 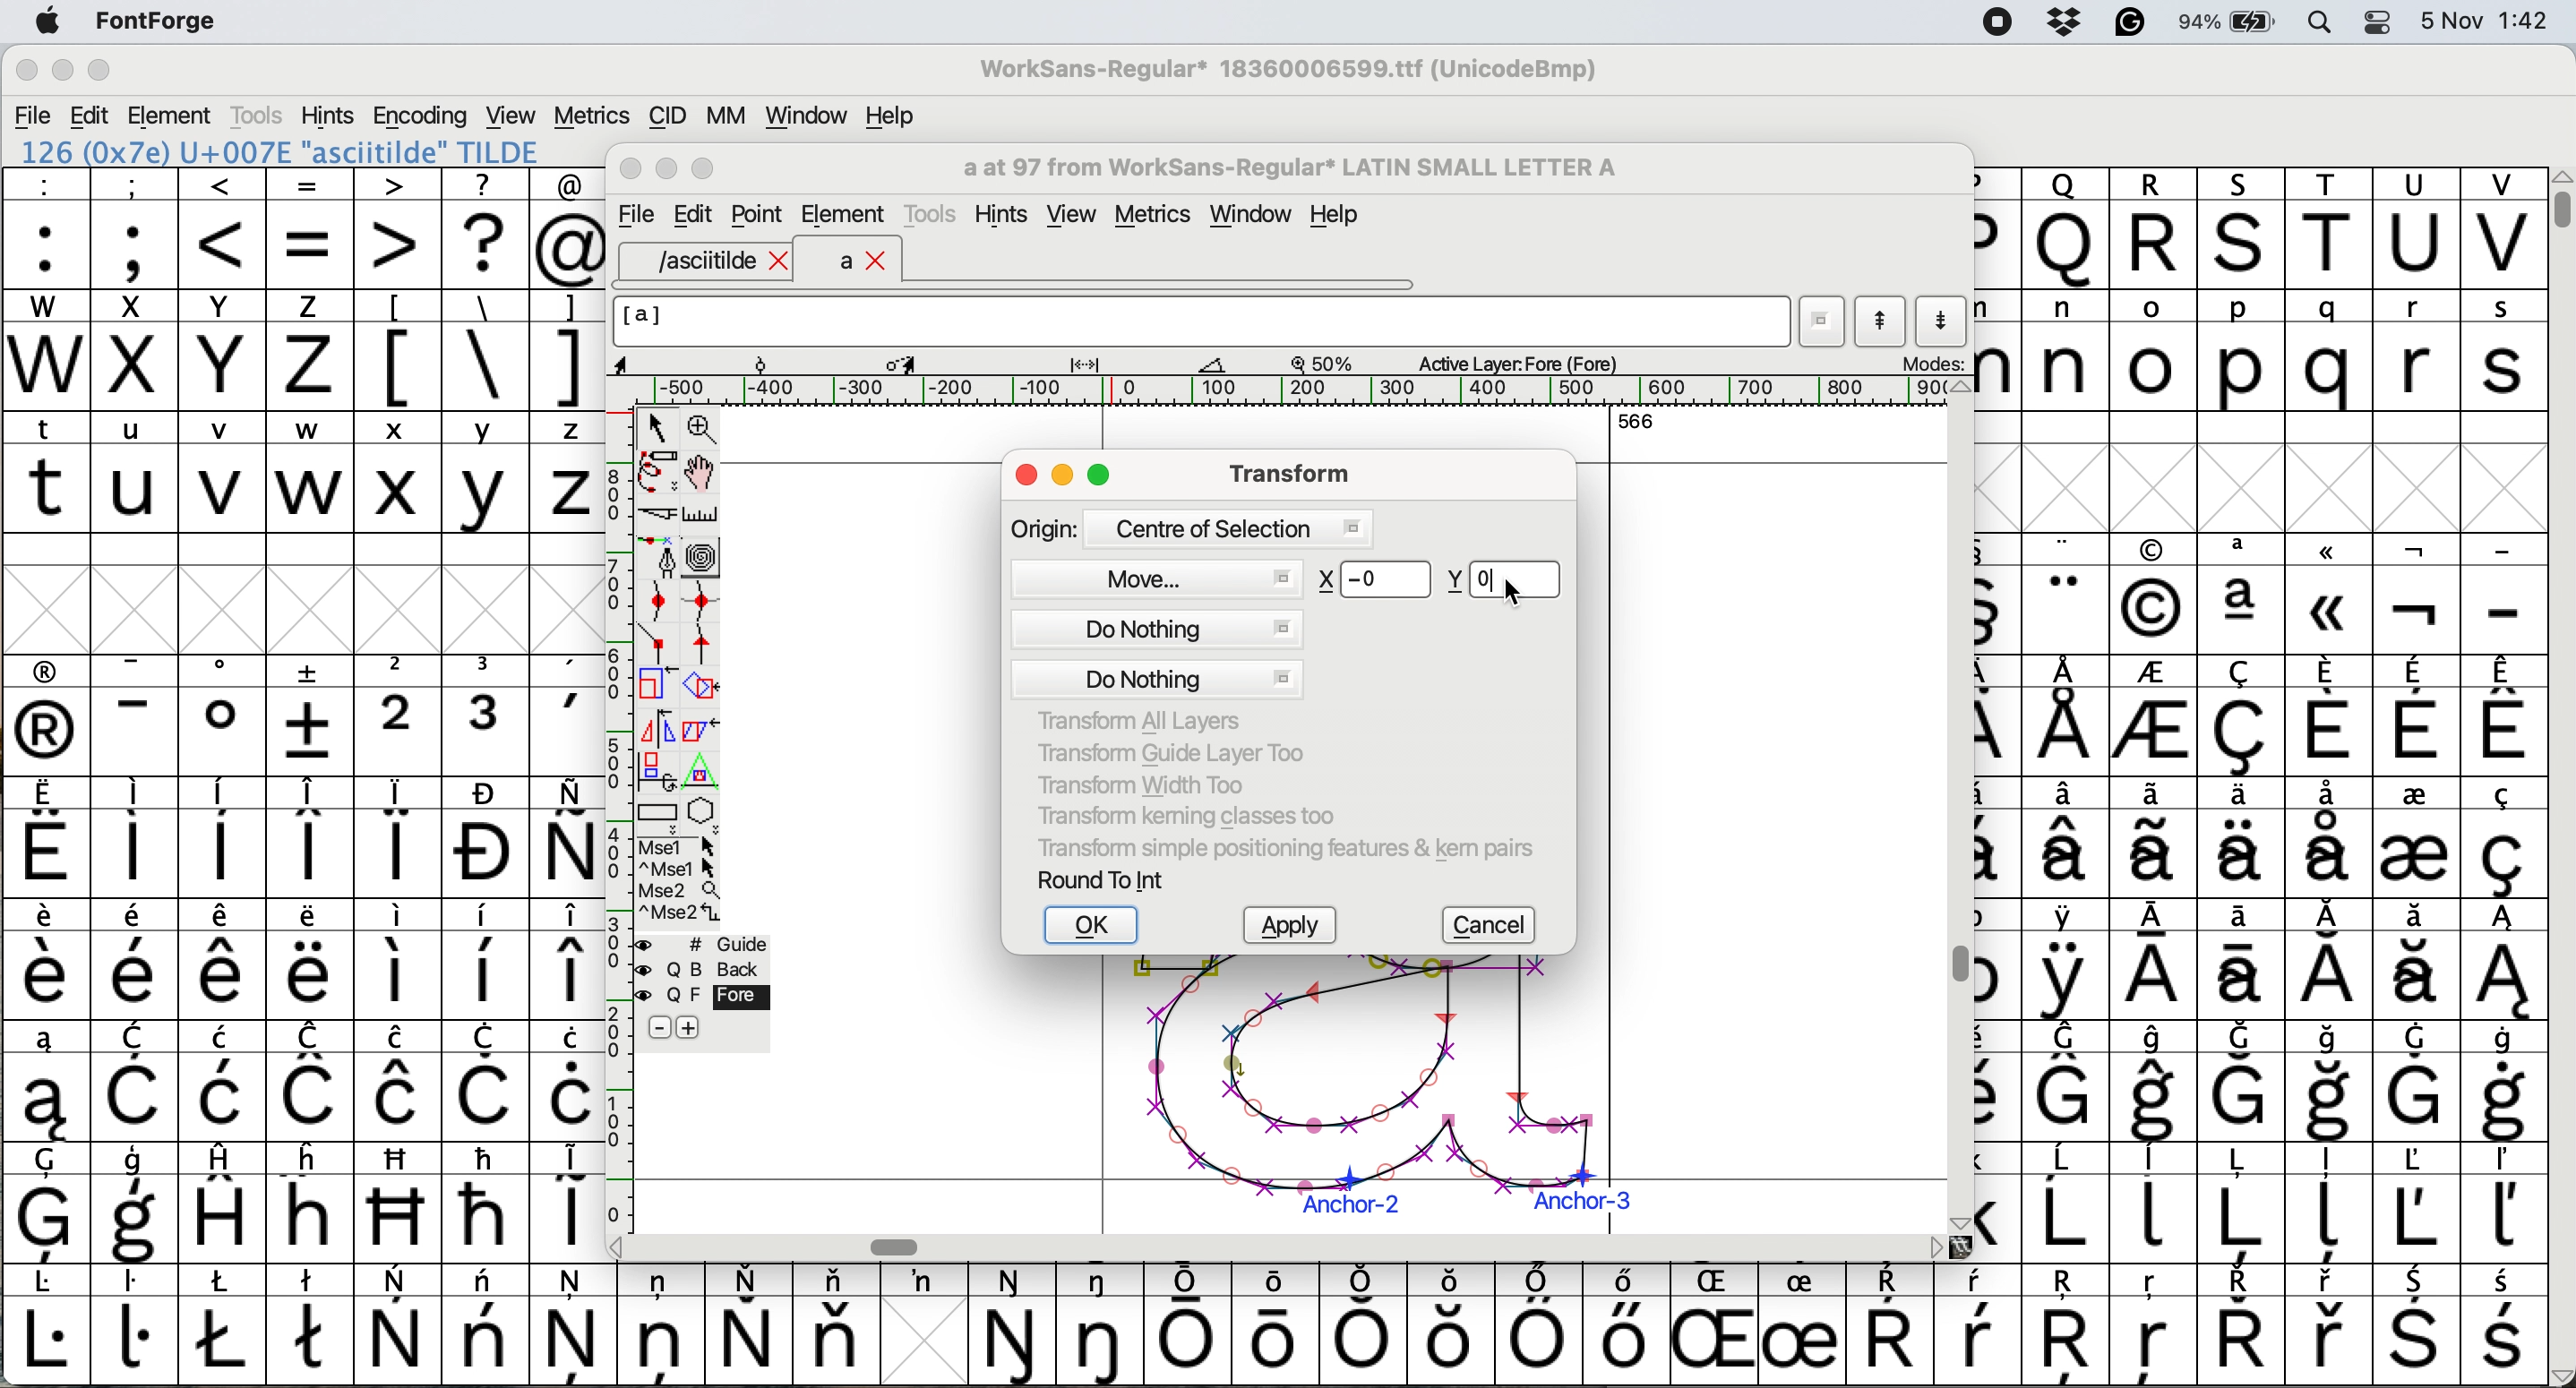 What do you see at coordinates (1512, 593) in the screenshot?
I see `cursor` at bounding box center [1512, 593].